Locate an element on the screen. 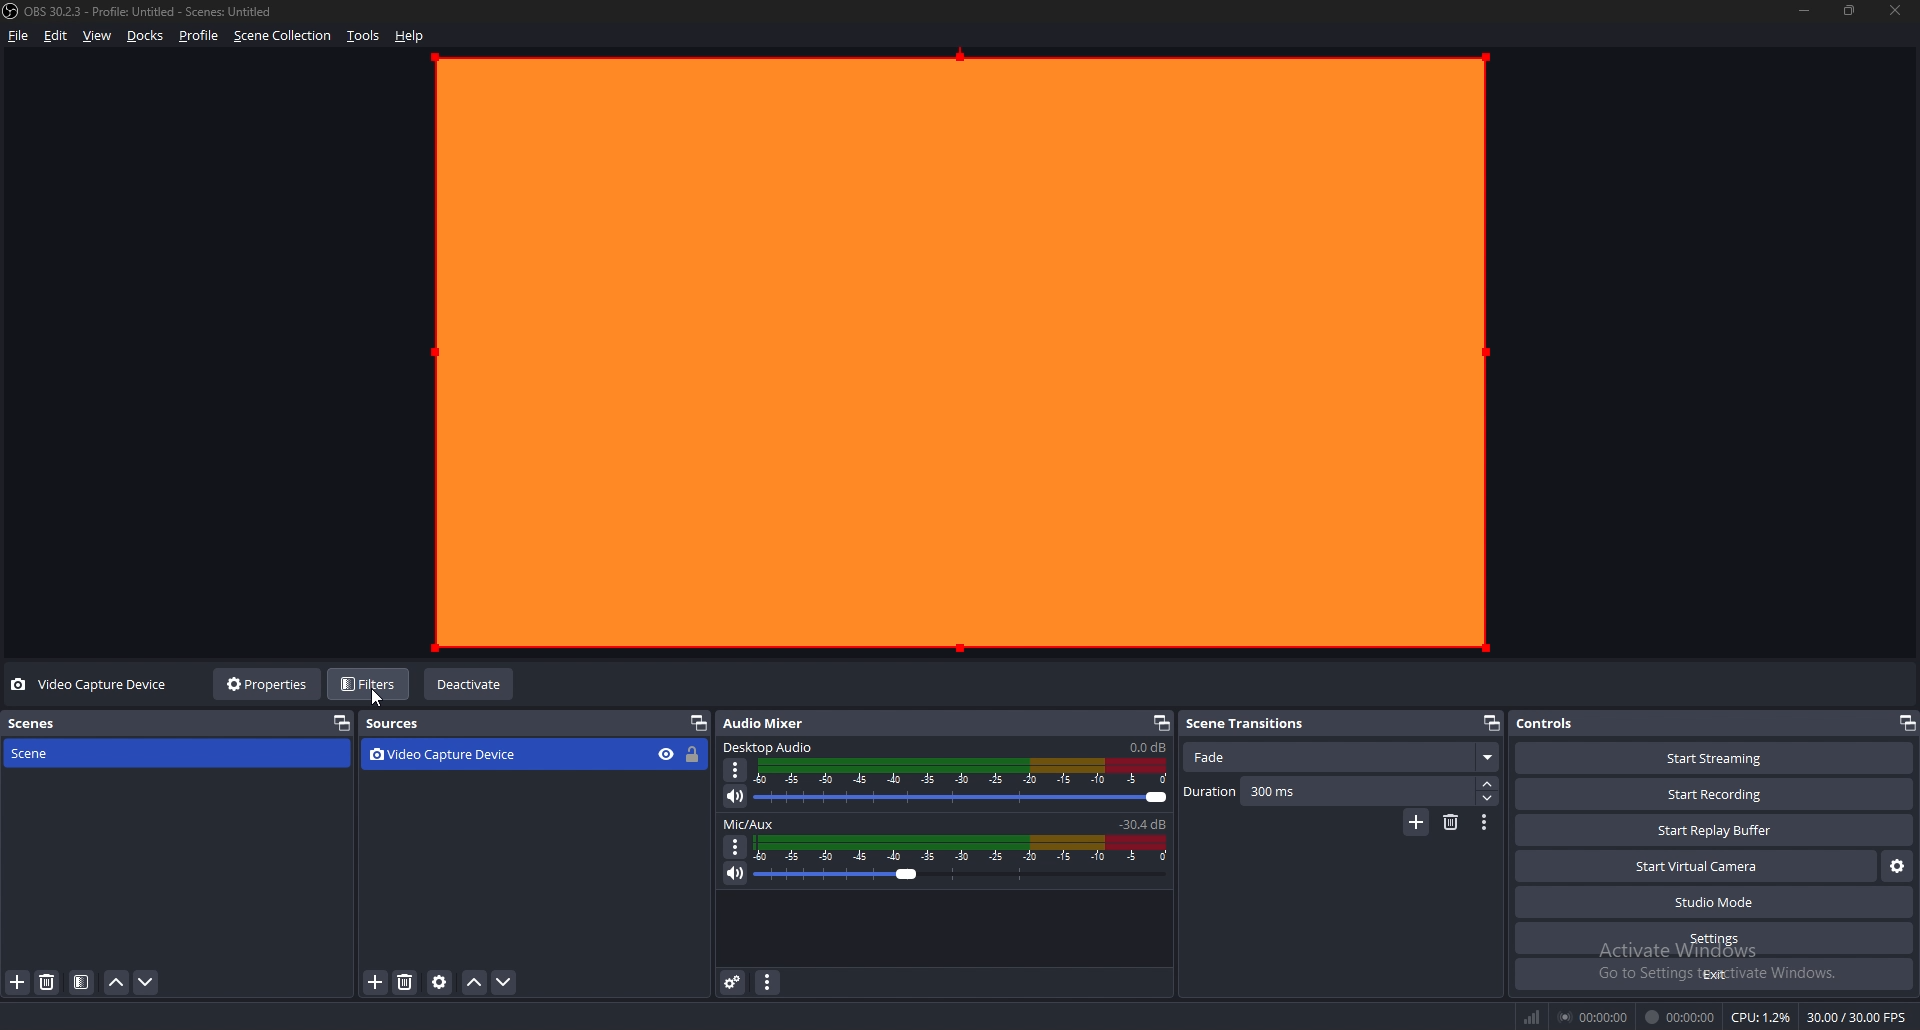 This screenshot has width=1920, height=1030. remove source is located at coordinates (405, 984).